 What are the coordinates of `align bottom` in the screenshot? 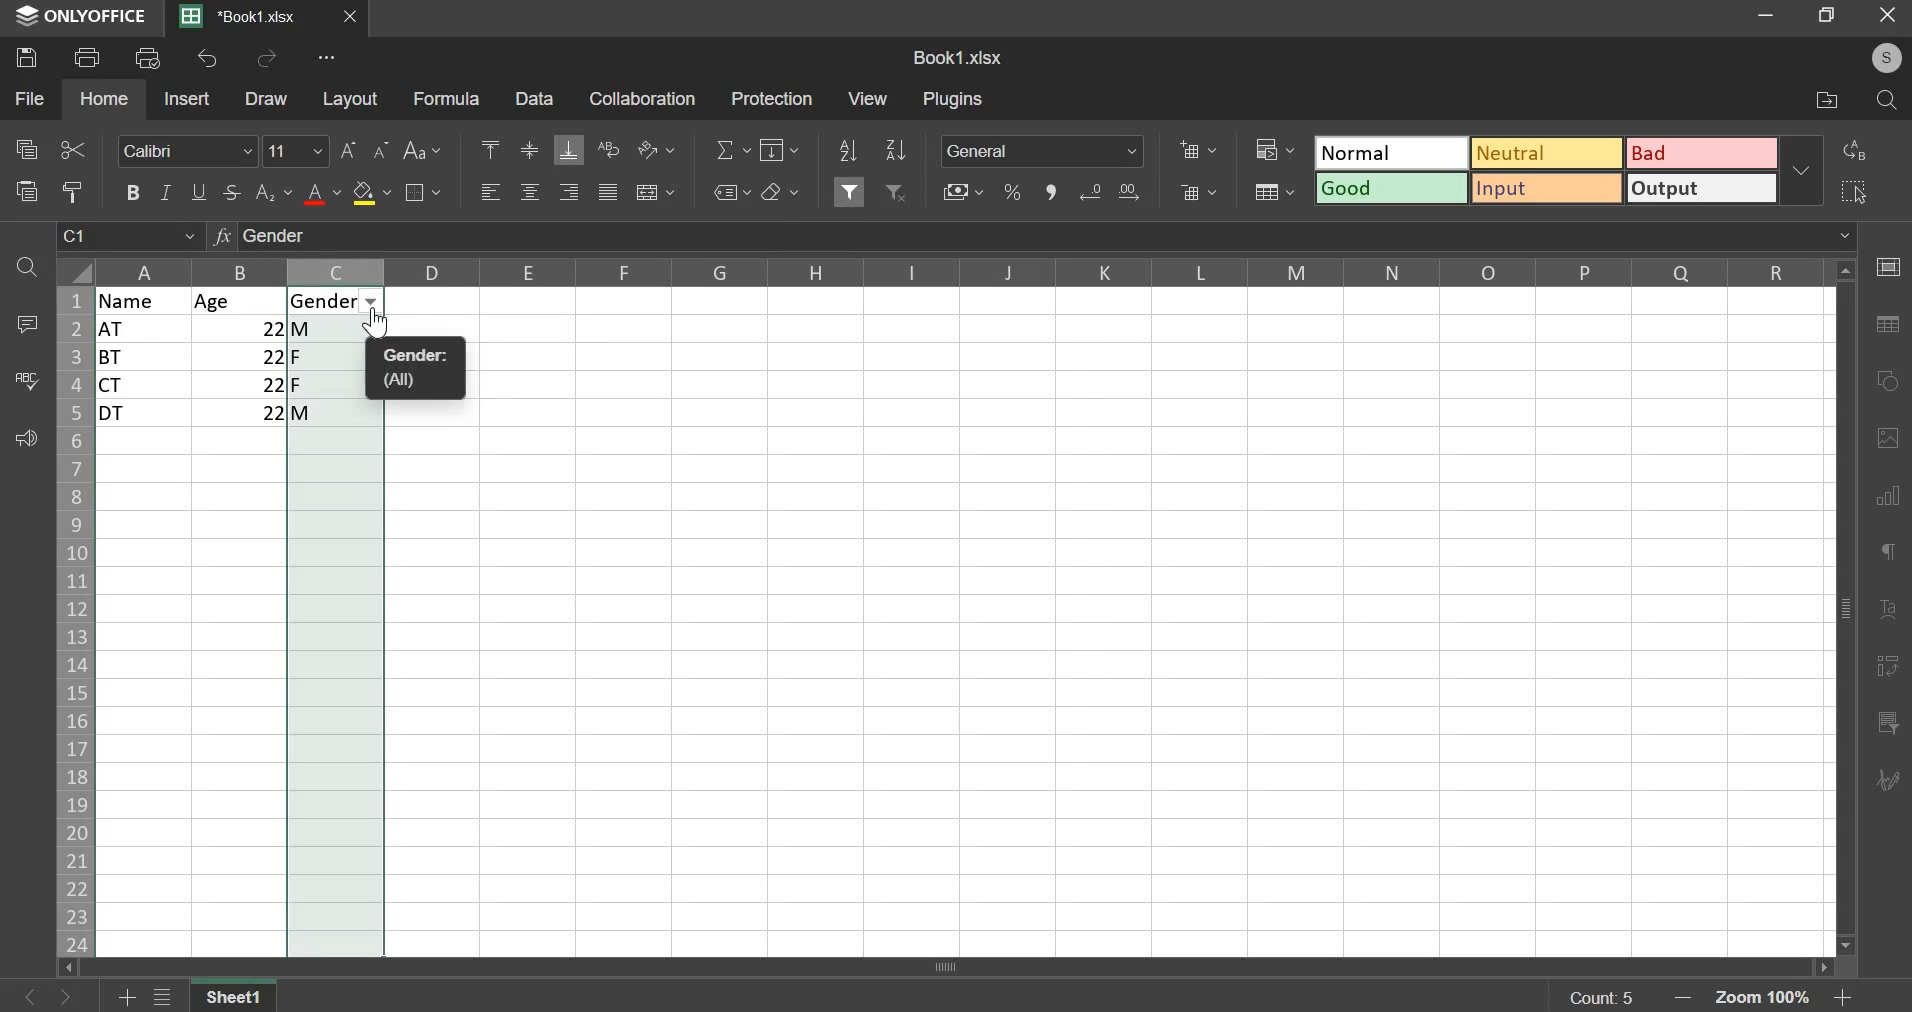 It's located at (568, 150).